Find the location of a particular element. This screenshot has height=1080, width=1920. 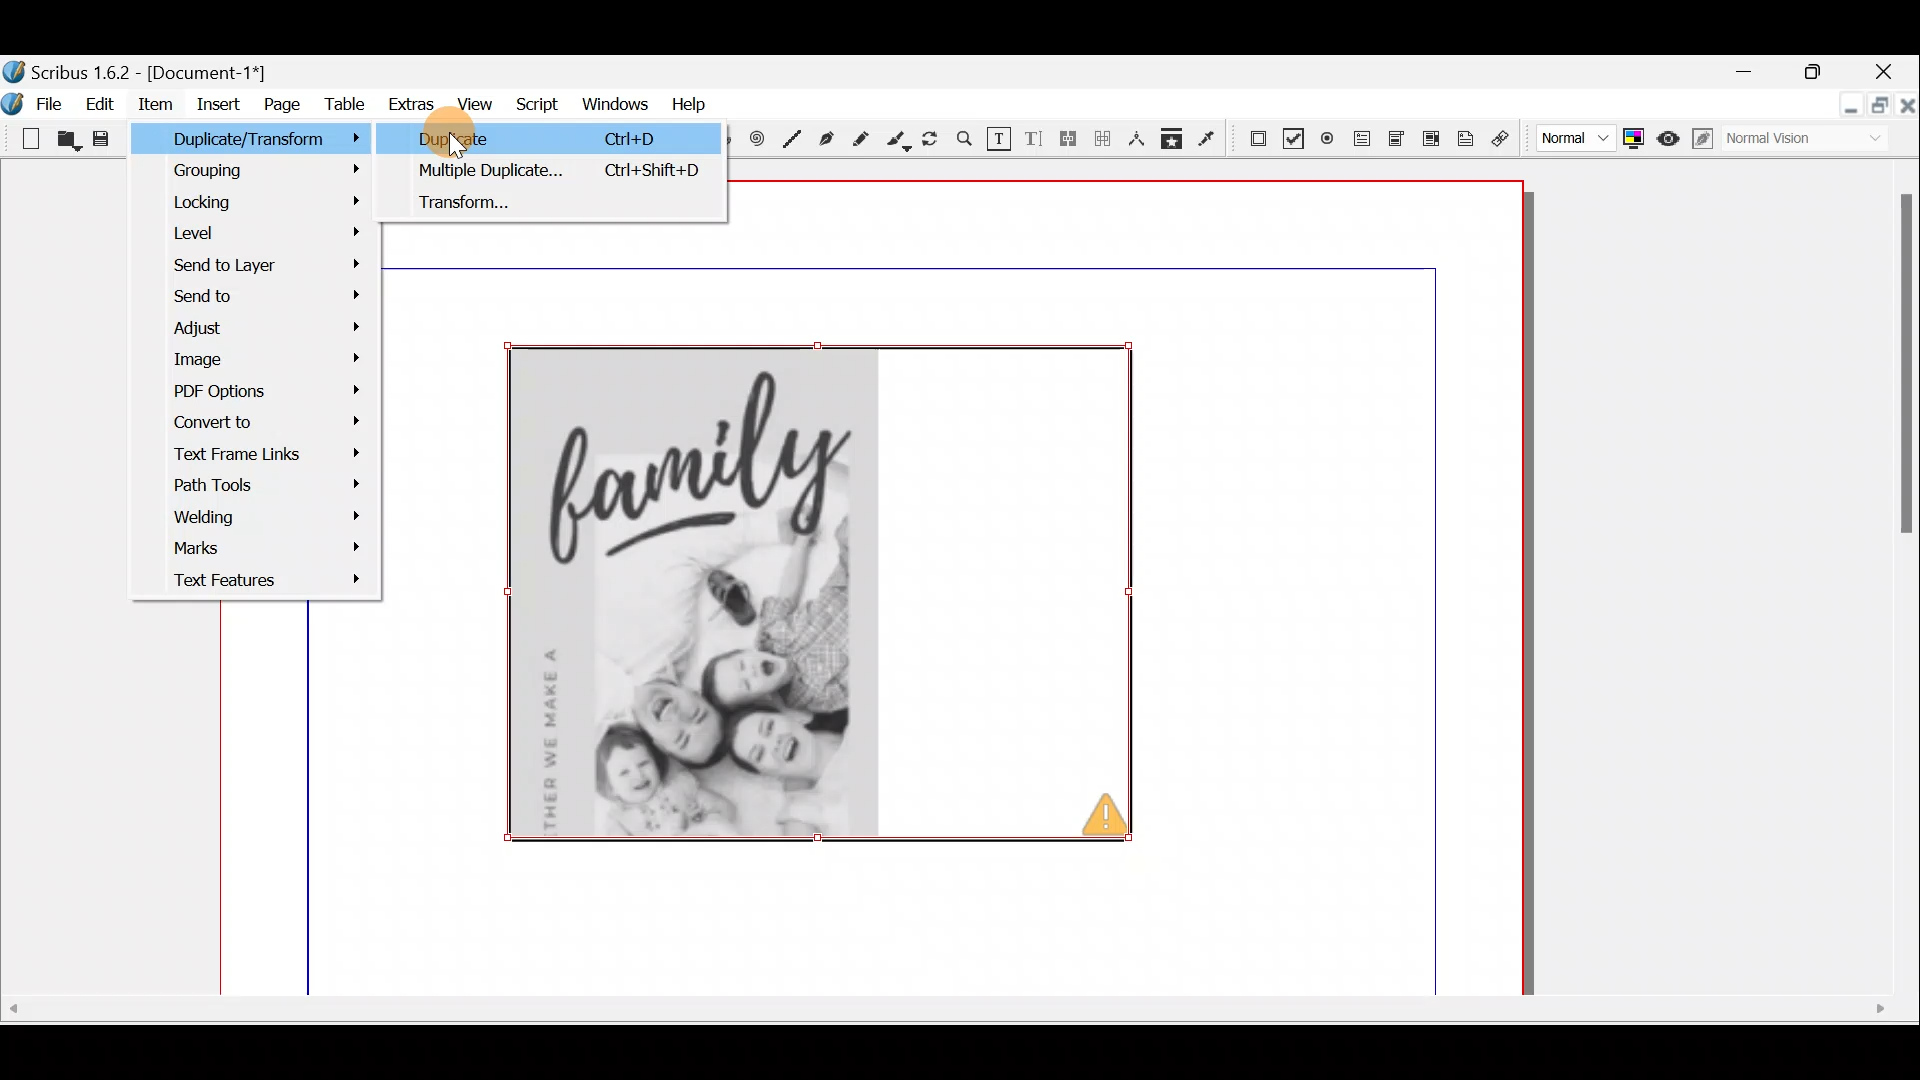

Eye dropper is located at coordinates (1211, 140).